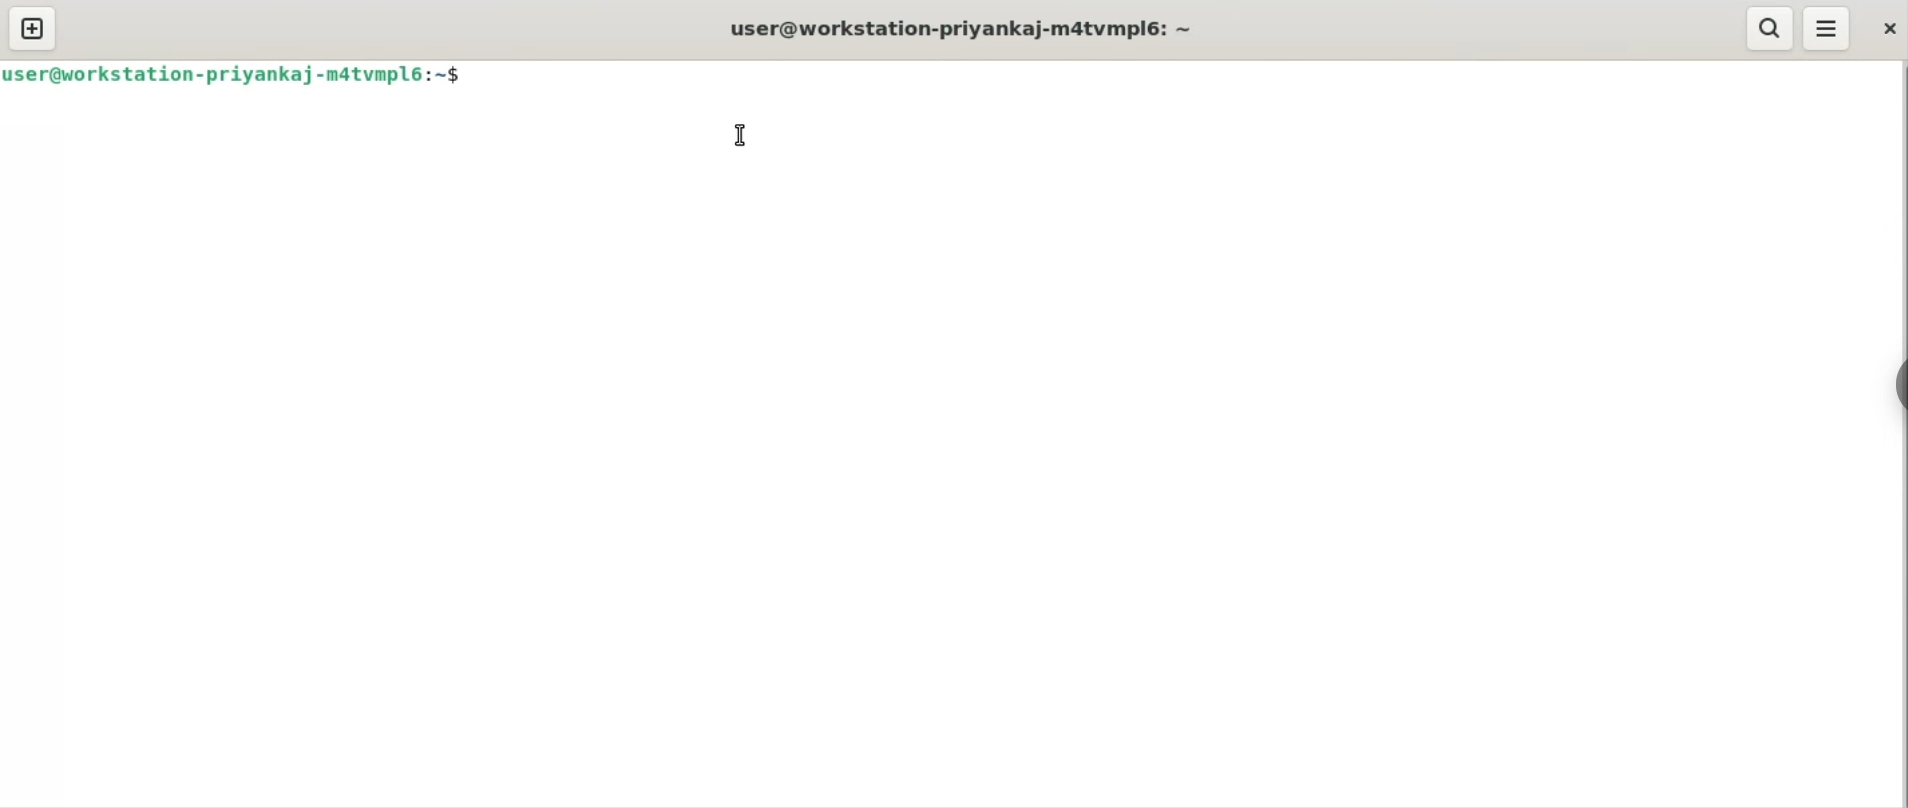 The height and width of the screenshot is (808, 1908). Describe the element at coordinates (957, 28) in the screenshot. I see `user@workstation-priyankaj-m4tvmpl6:~` at that location.